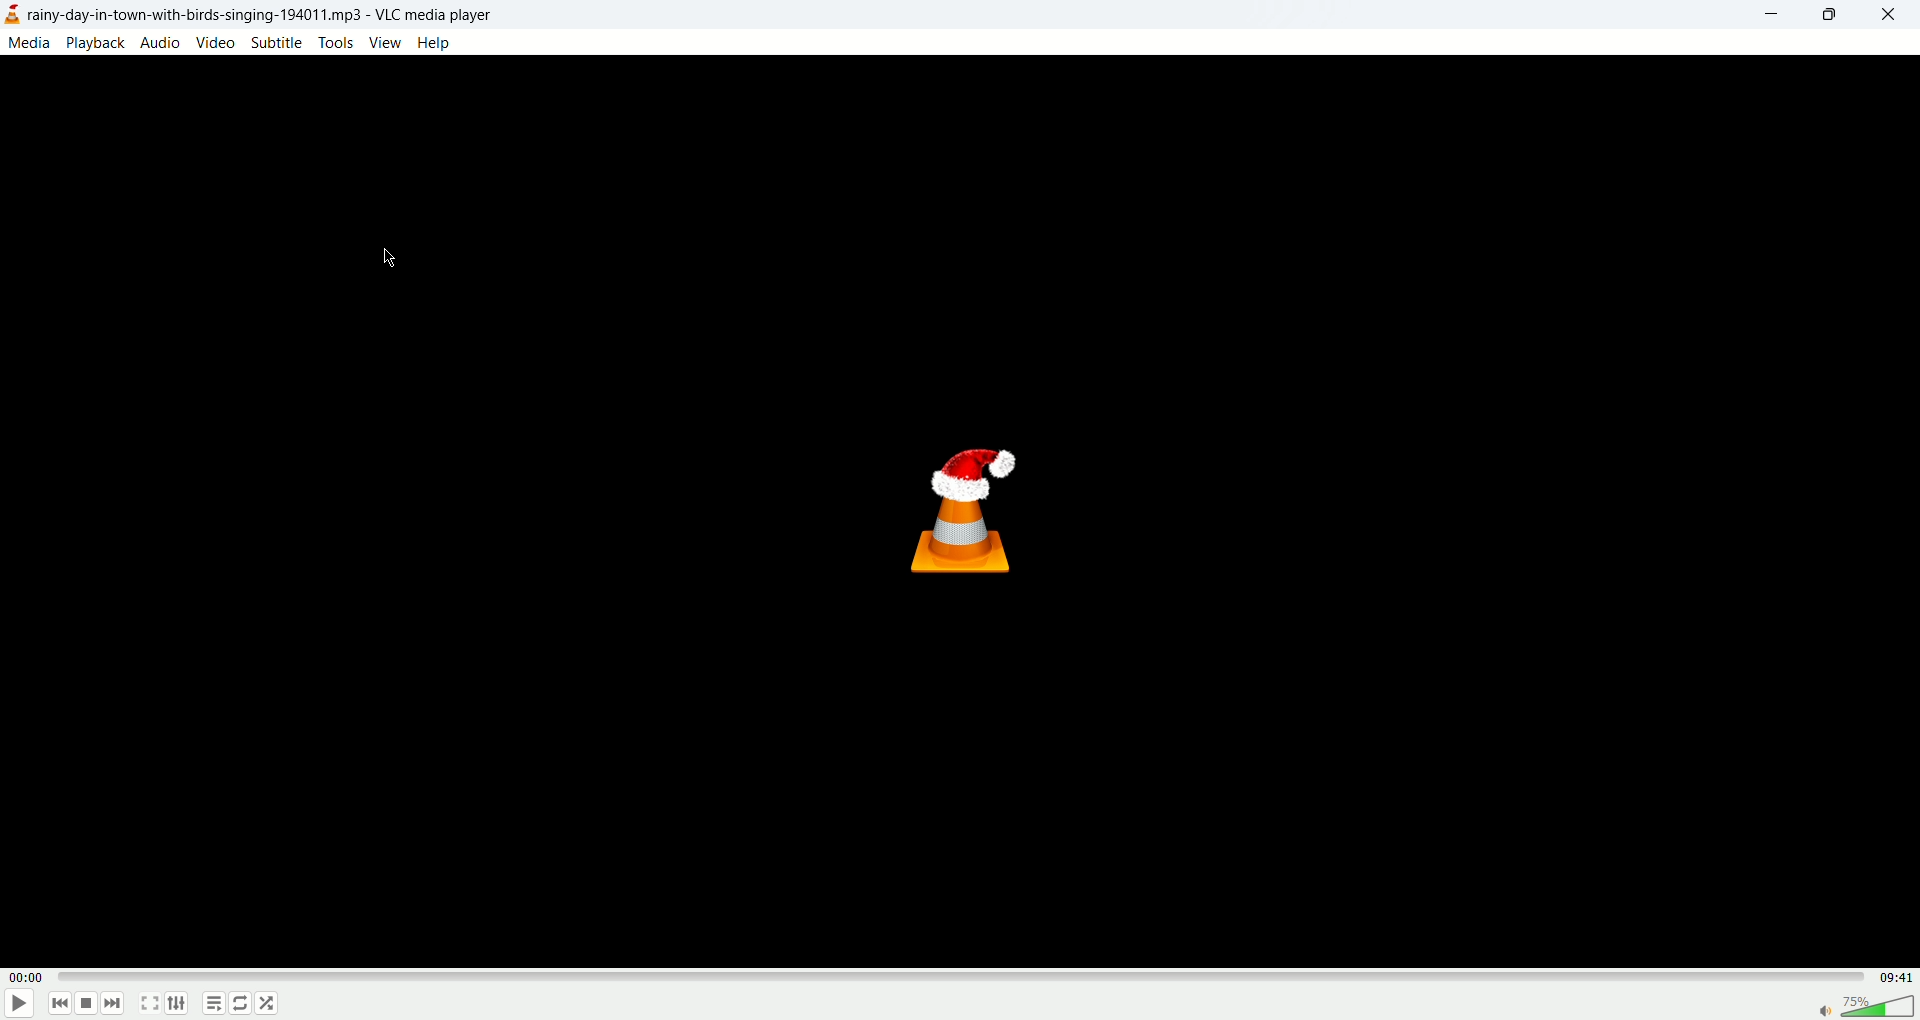 This screenshot has height=1020, width=1920. What do you see at coordinates (152, 1001) in the screenshot?
I see `fullscreen` at bounding box center [152, 1001].